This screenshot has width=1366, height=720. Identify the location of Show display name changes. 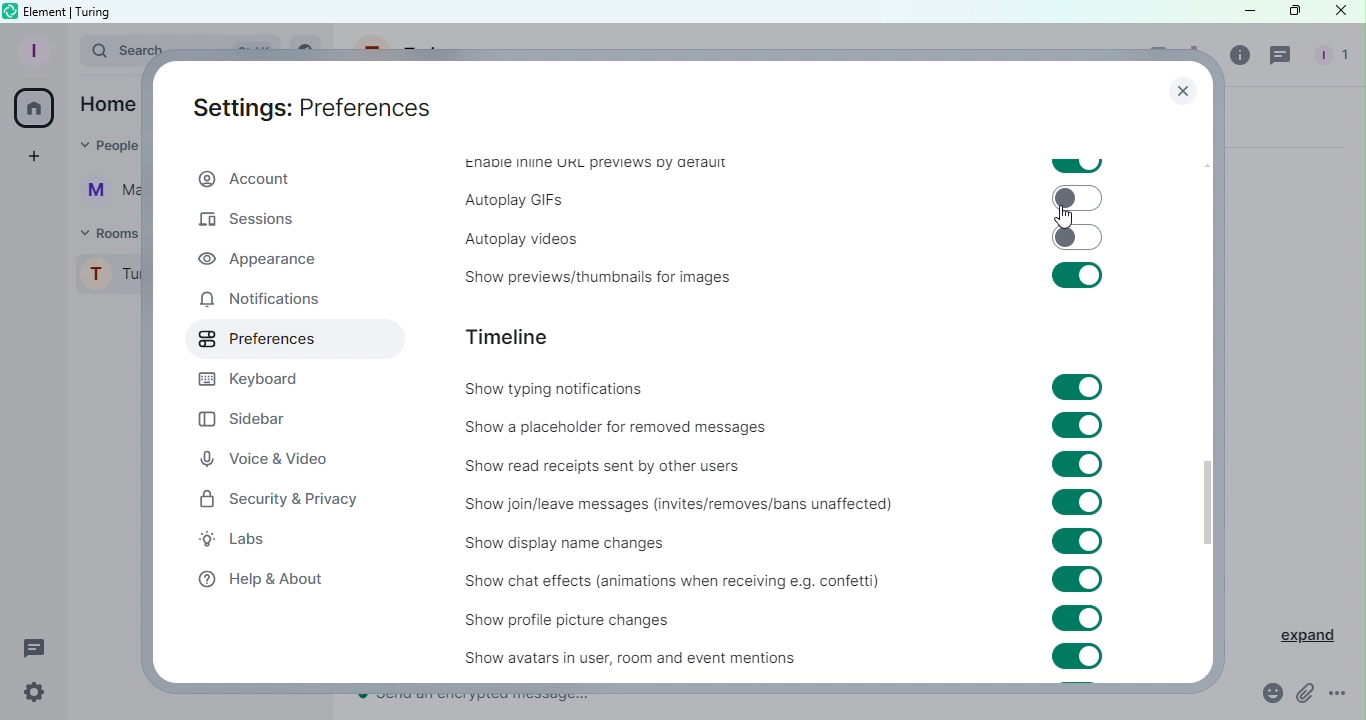
(575, 544).